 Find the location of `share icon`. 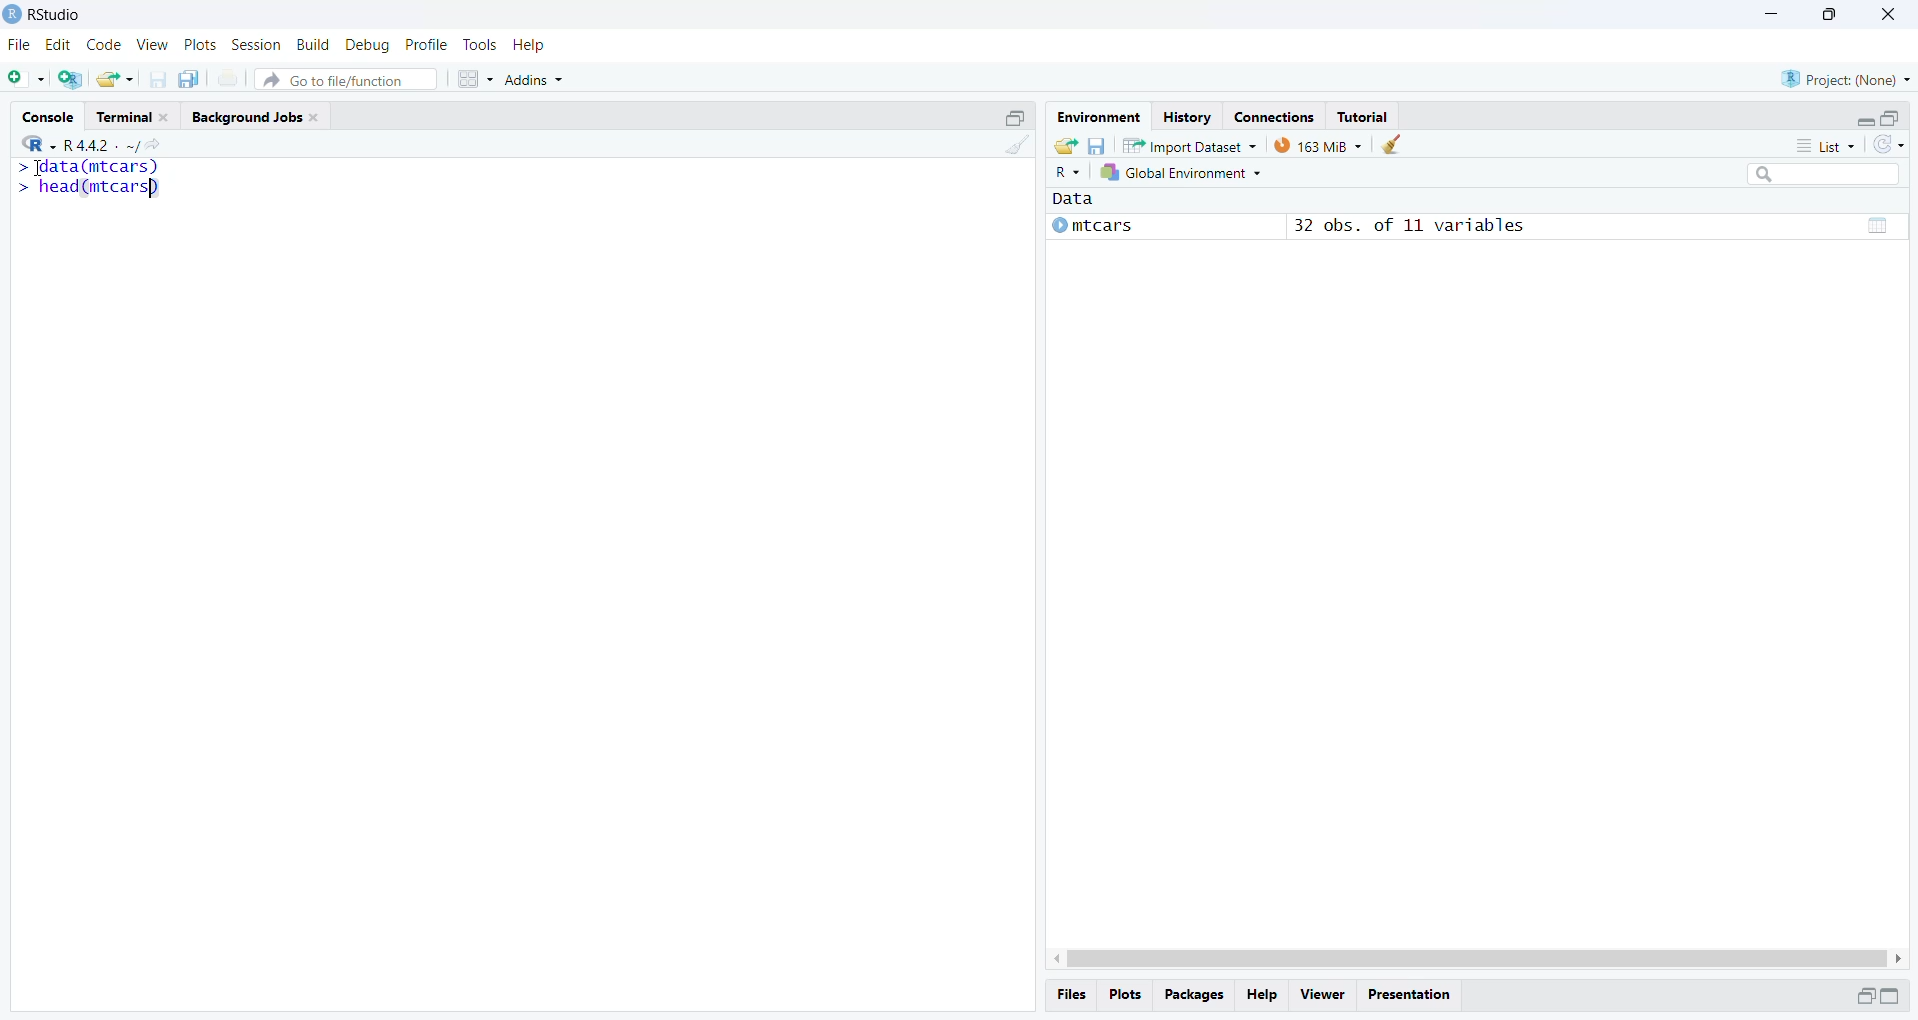

share icon is located at coordinates (154, 146).